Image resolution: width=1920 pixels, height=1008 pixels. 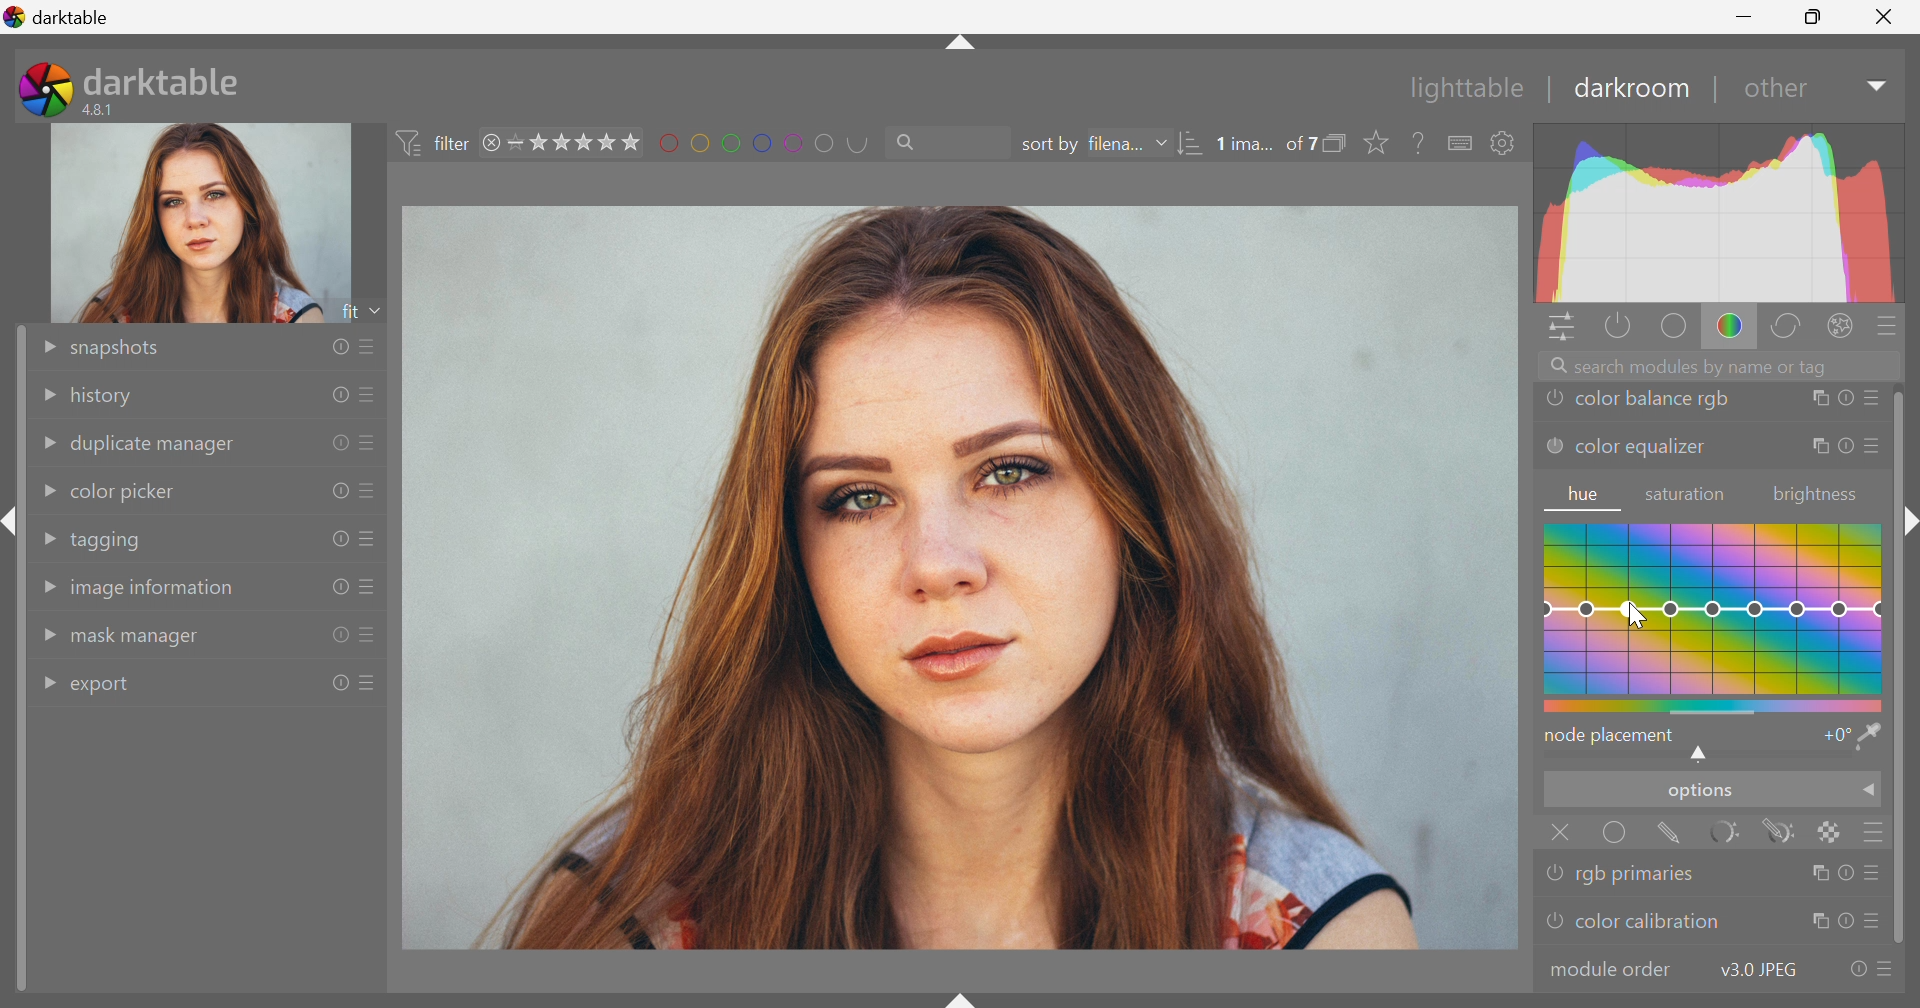 What do you see at coordinates (375, 681) in the screenshot?
I see `presets` at bounding box center [375, 681].